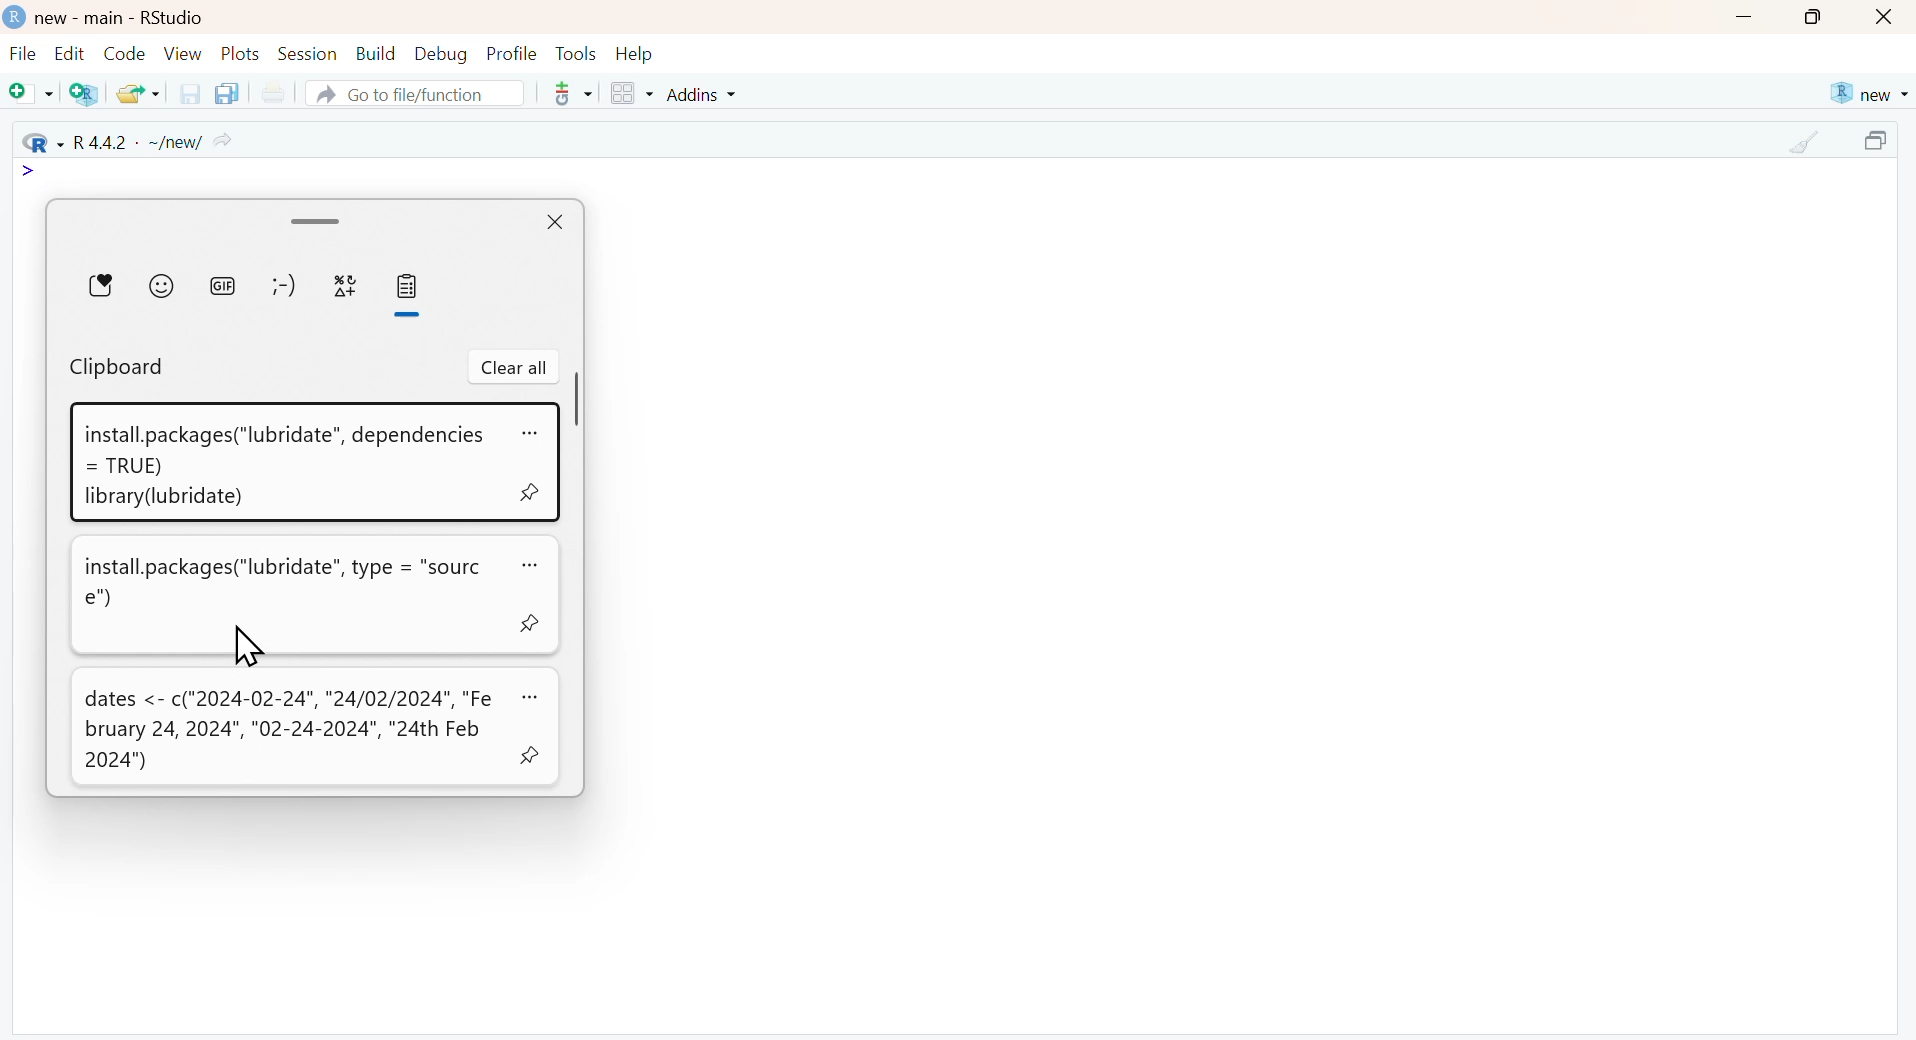 This screenshot has width=1916, height=1040. I want to click on Debug, so click(439, 53).